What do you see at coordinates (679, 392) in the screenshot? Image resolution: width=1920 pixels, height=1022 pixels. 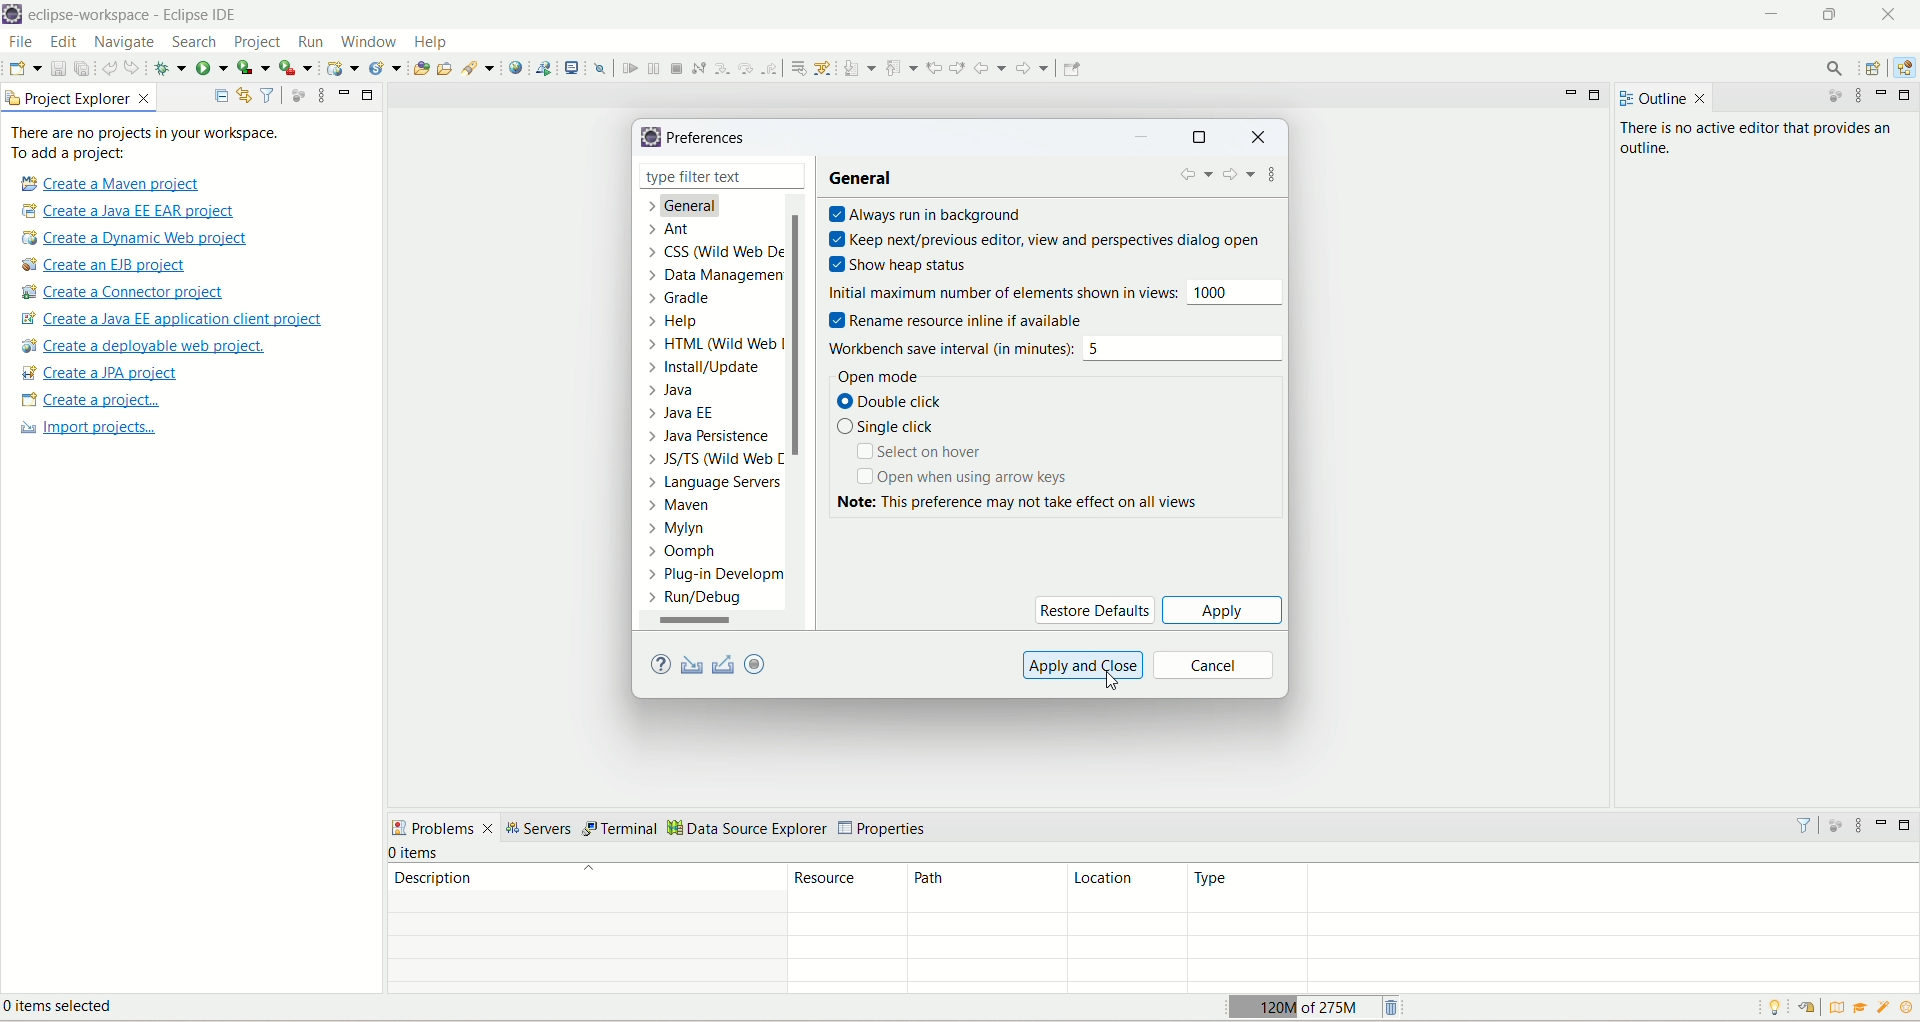 I see `Java` at bounding box center [679, 392].